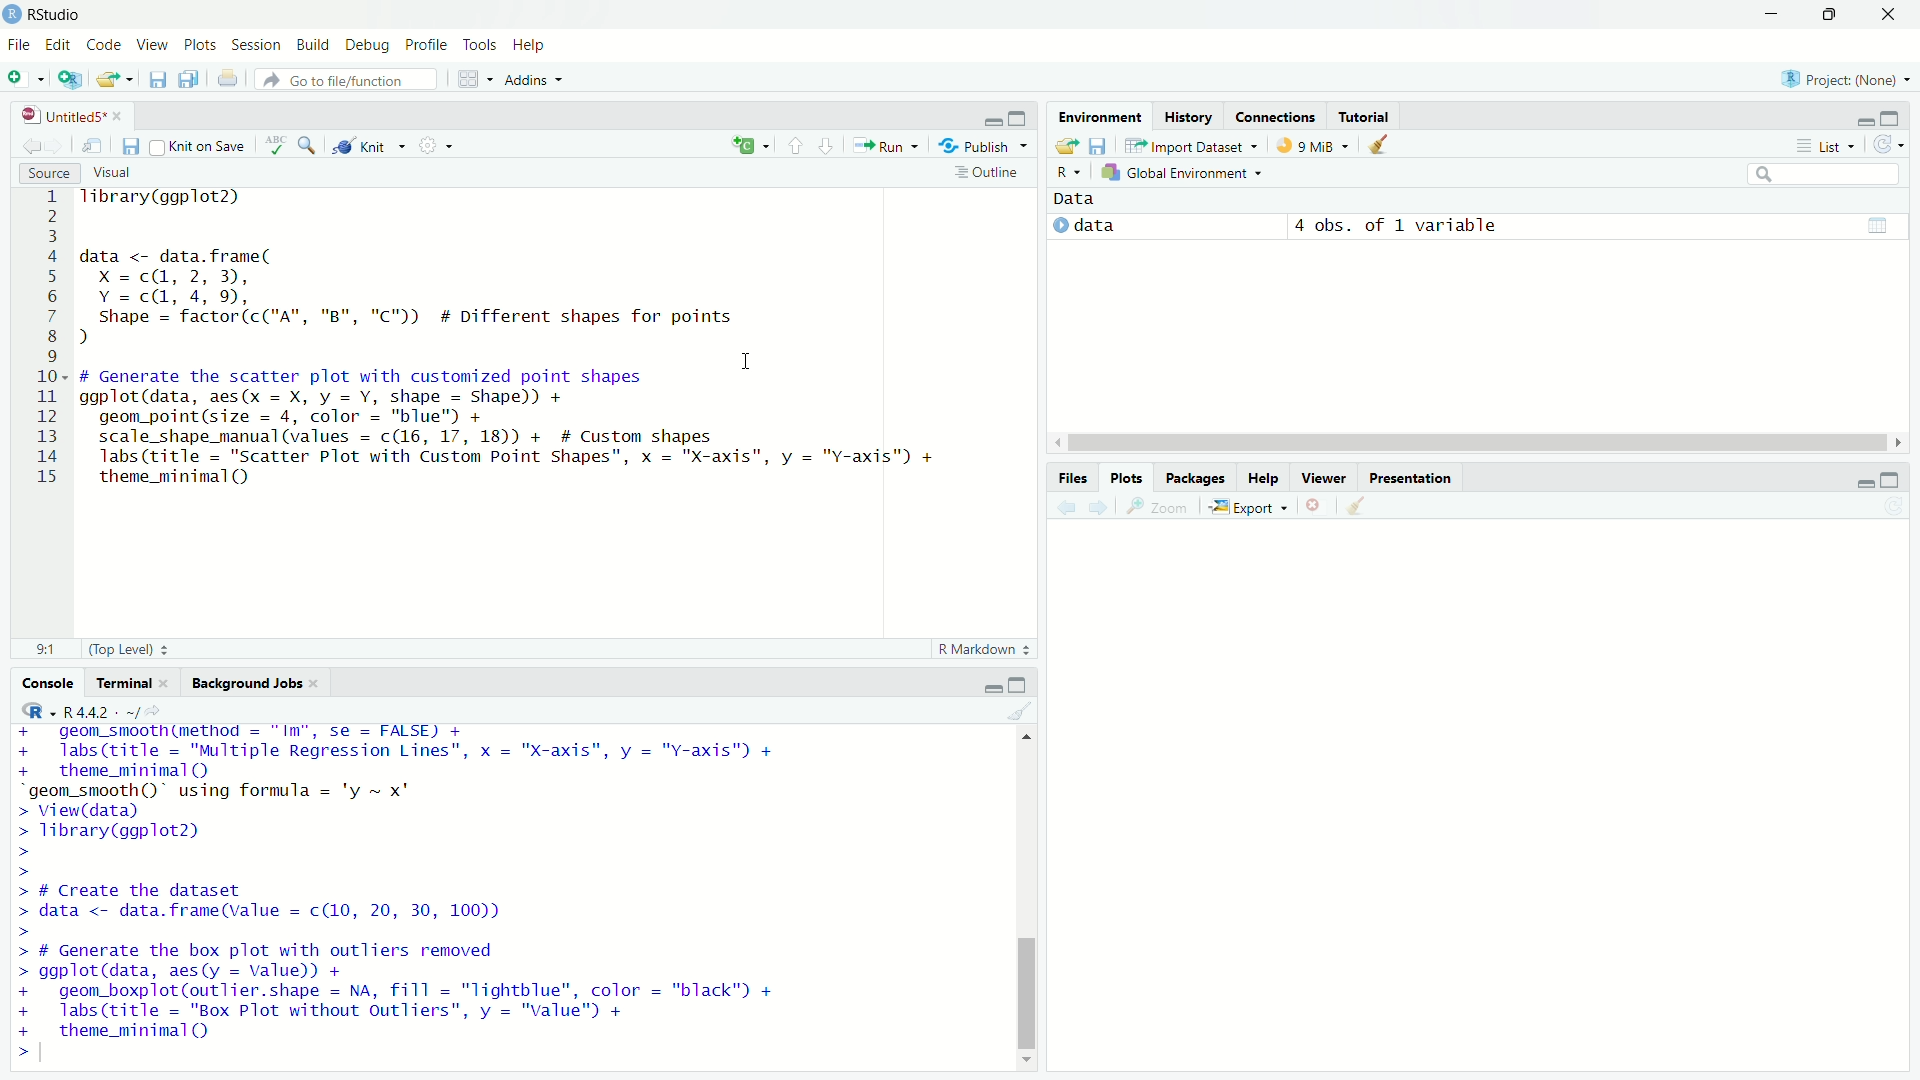 This screenshot has height=1080, width=1920. What do you see at coordinates (1125, 477) in the screenshot?
I see `Plots` at bounding box center [1125, 477].